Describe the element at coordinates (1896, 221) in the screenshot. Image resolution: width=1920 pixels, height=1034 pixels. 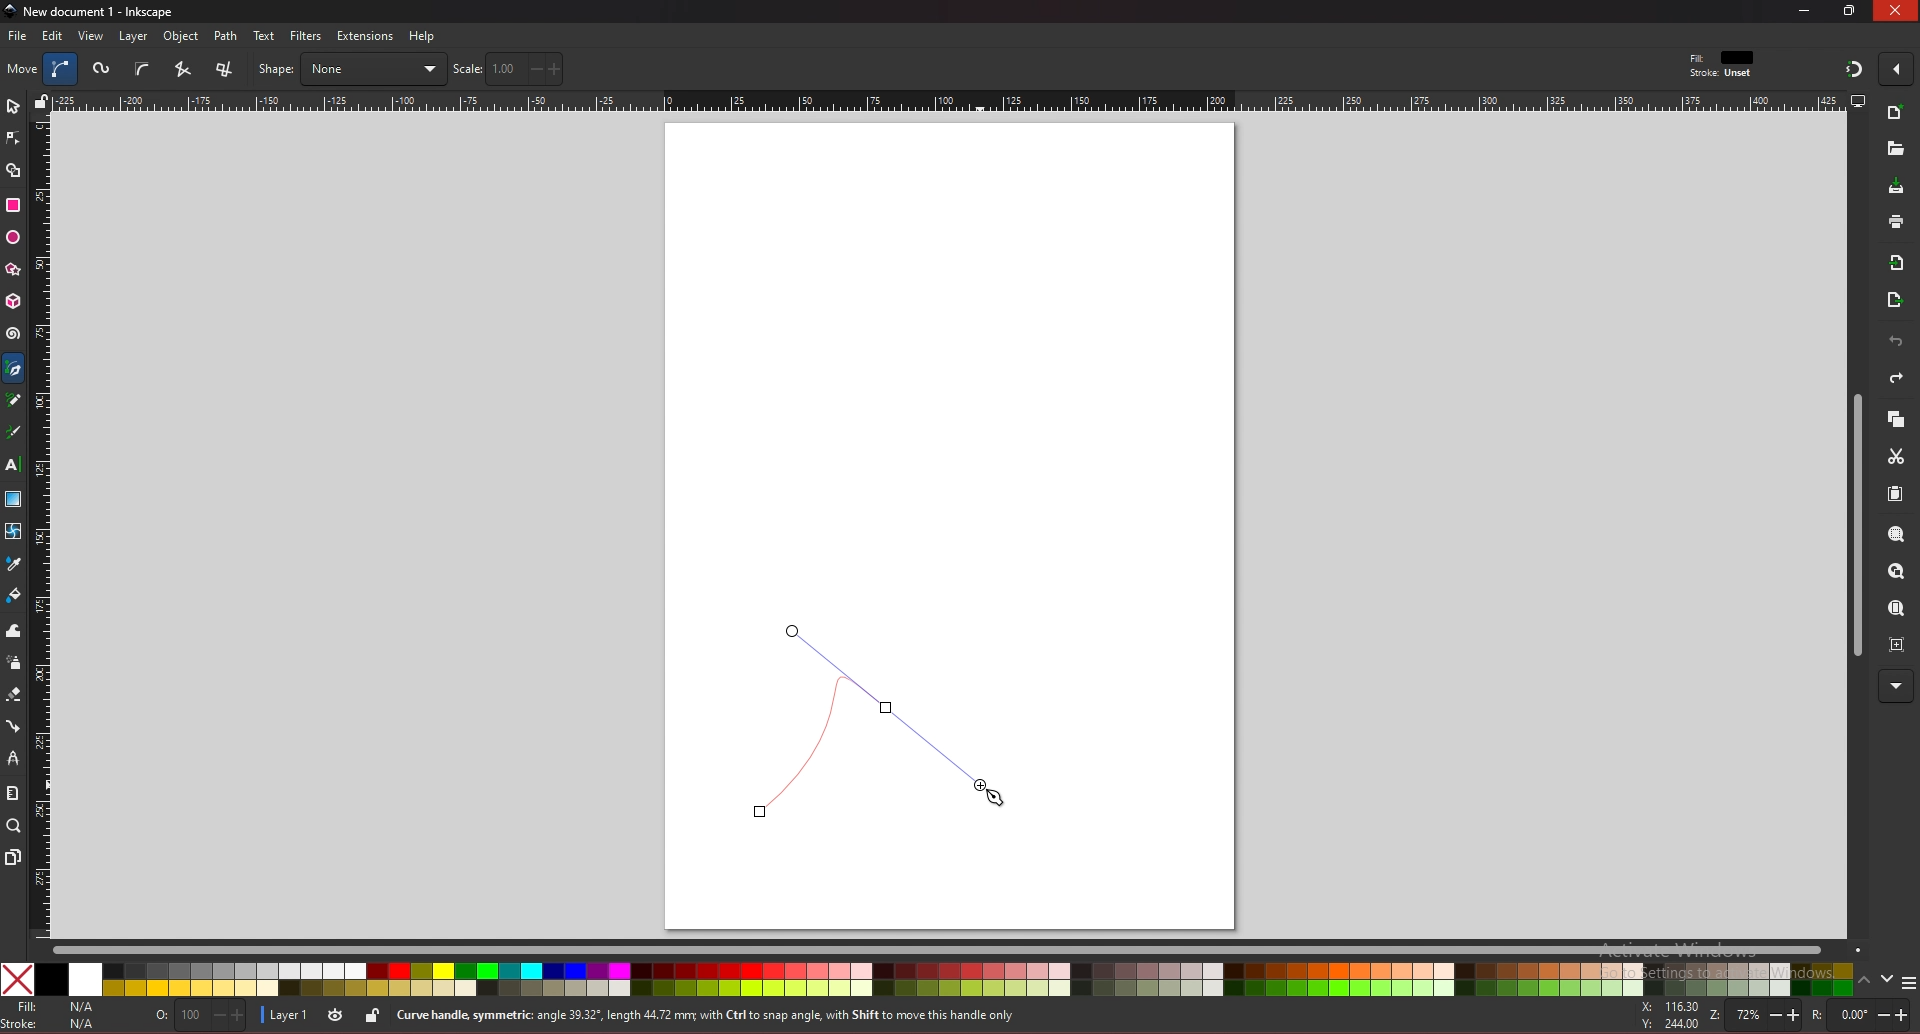
I see `print` at that location.